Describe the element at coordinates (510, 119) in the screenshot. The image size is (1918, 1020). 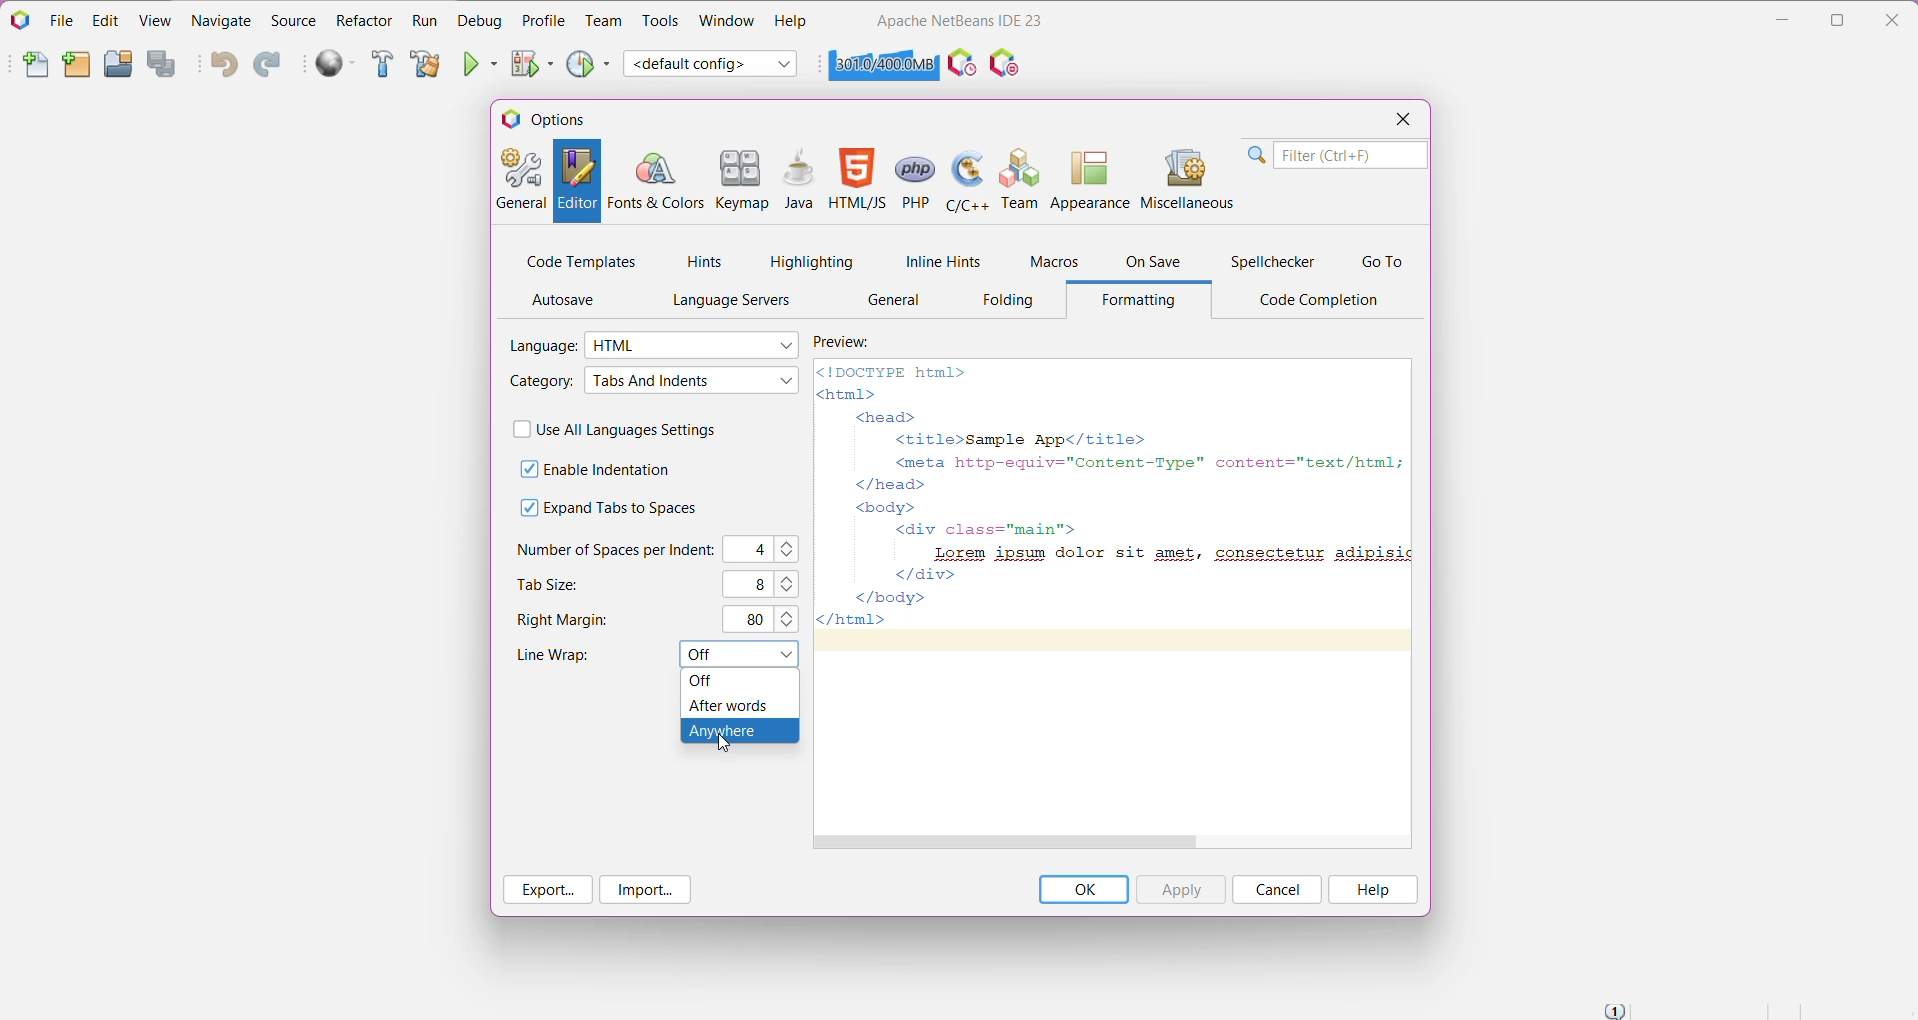
I see `logo` at that location.